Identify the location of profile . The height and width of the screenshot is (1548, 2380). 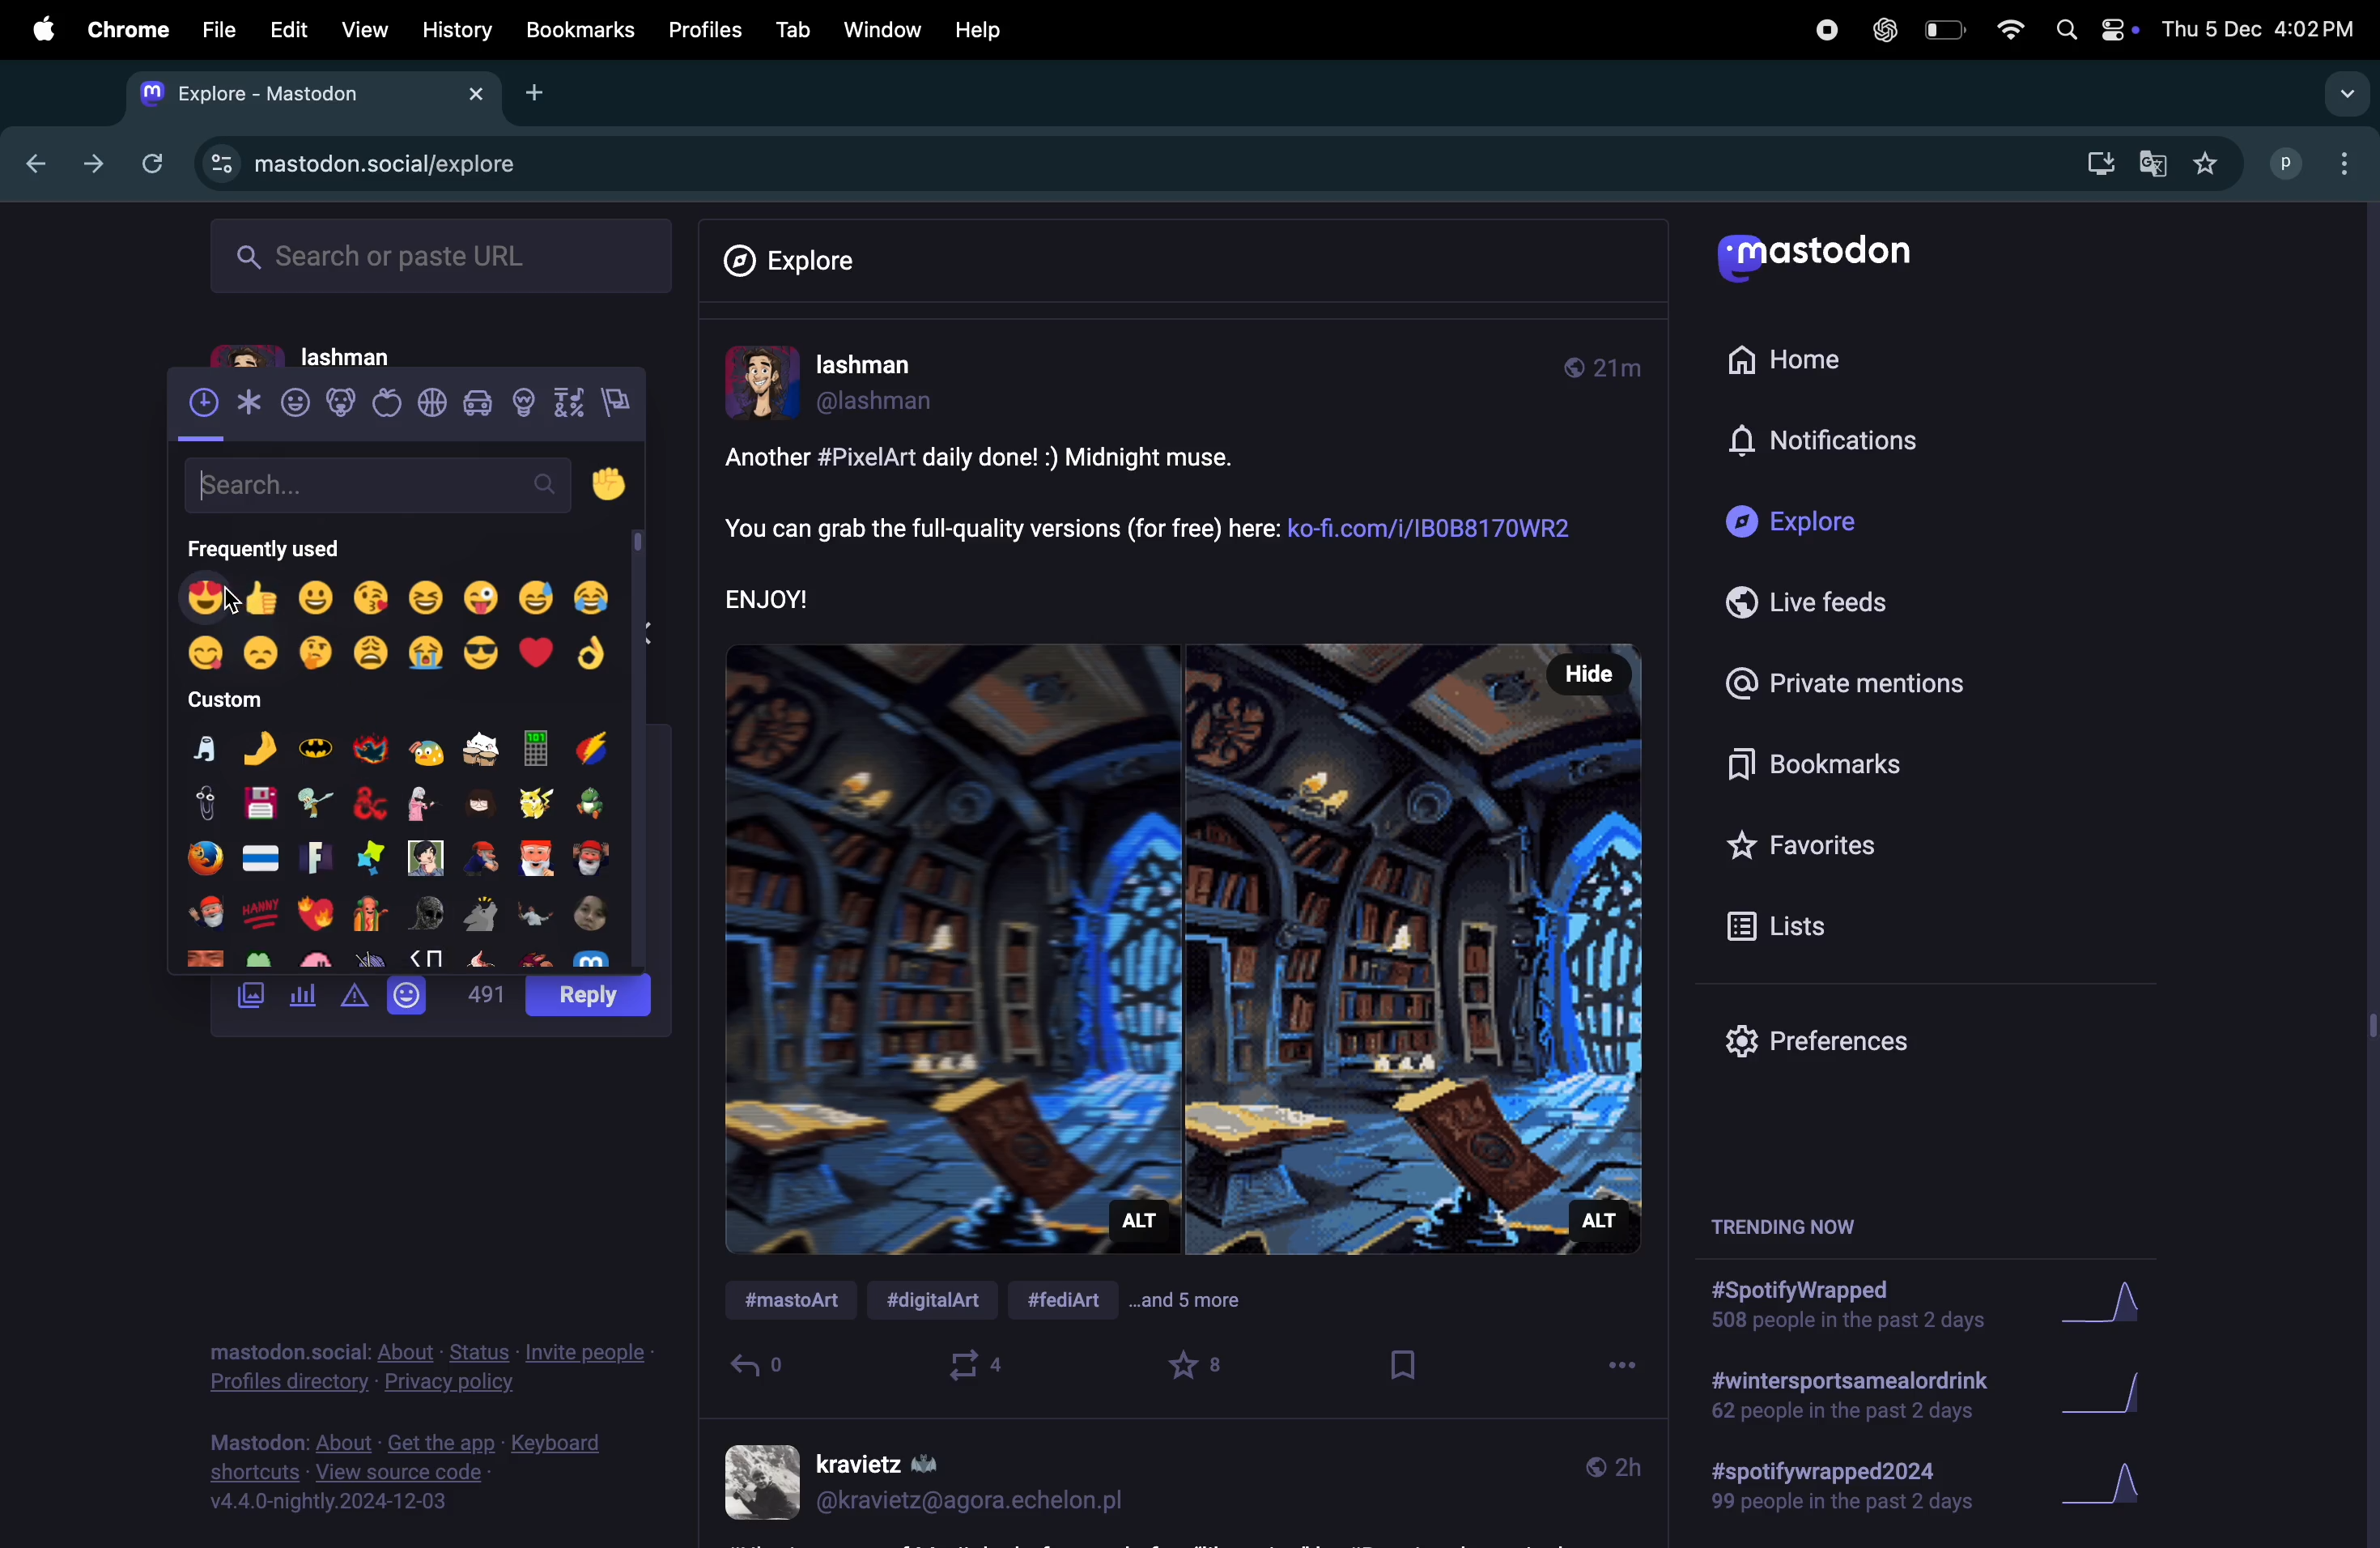
(2319, 164).